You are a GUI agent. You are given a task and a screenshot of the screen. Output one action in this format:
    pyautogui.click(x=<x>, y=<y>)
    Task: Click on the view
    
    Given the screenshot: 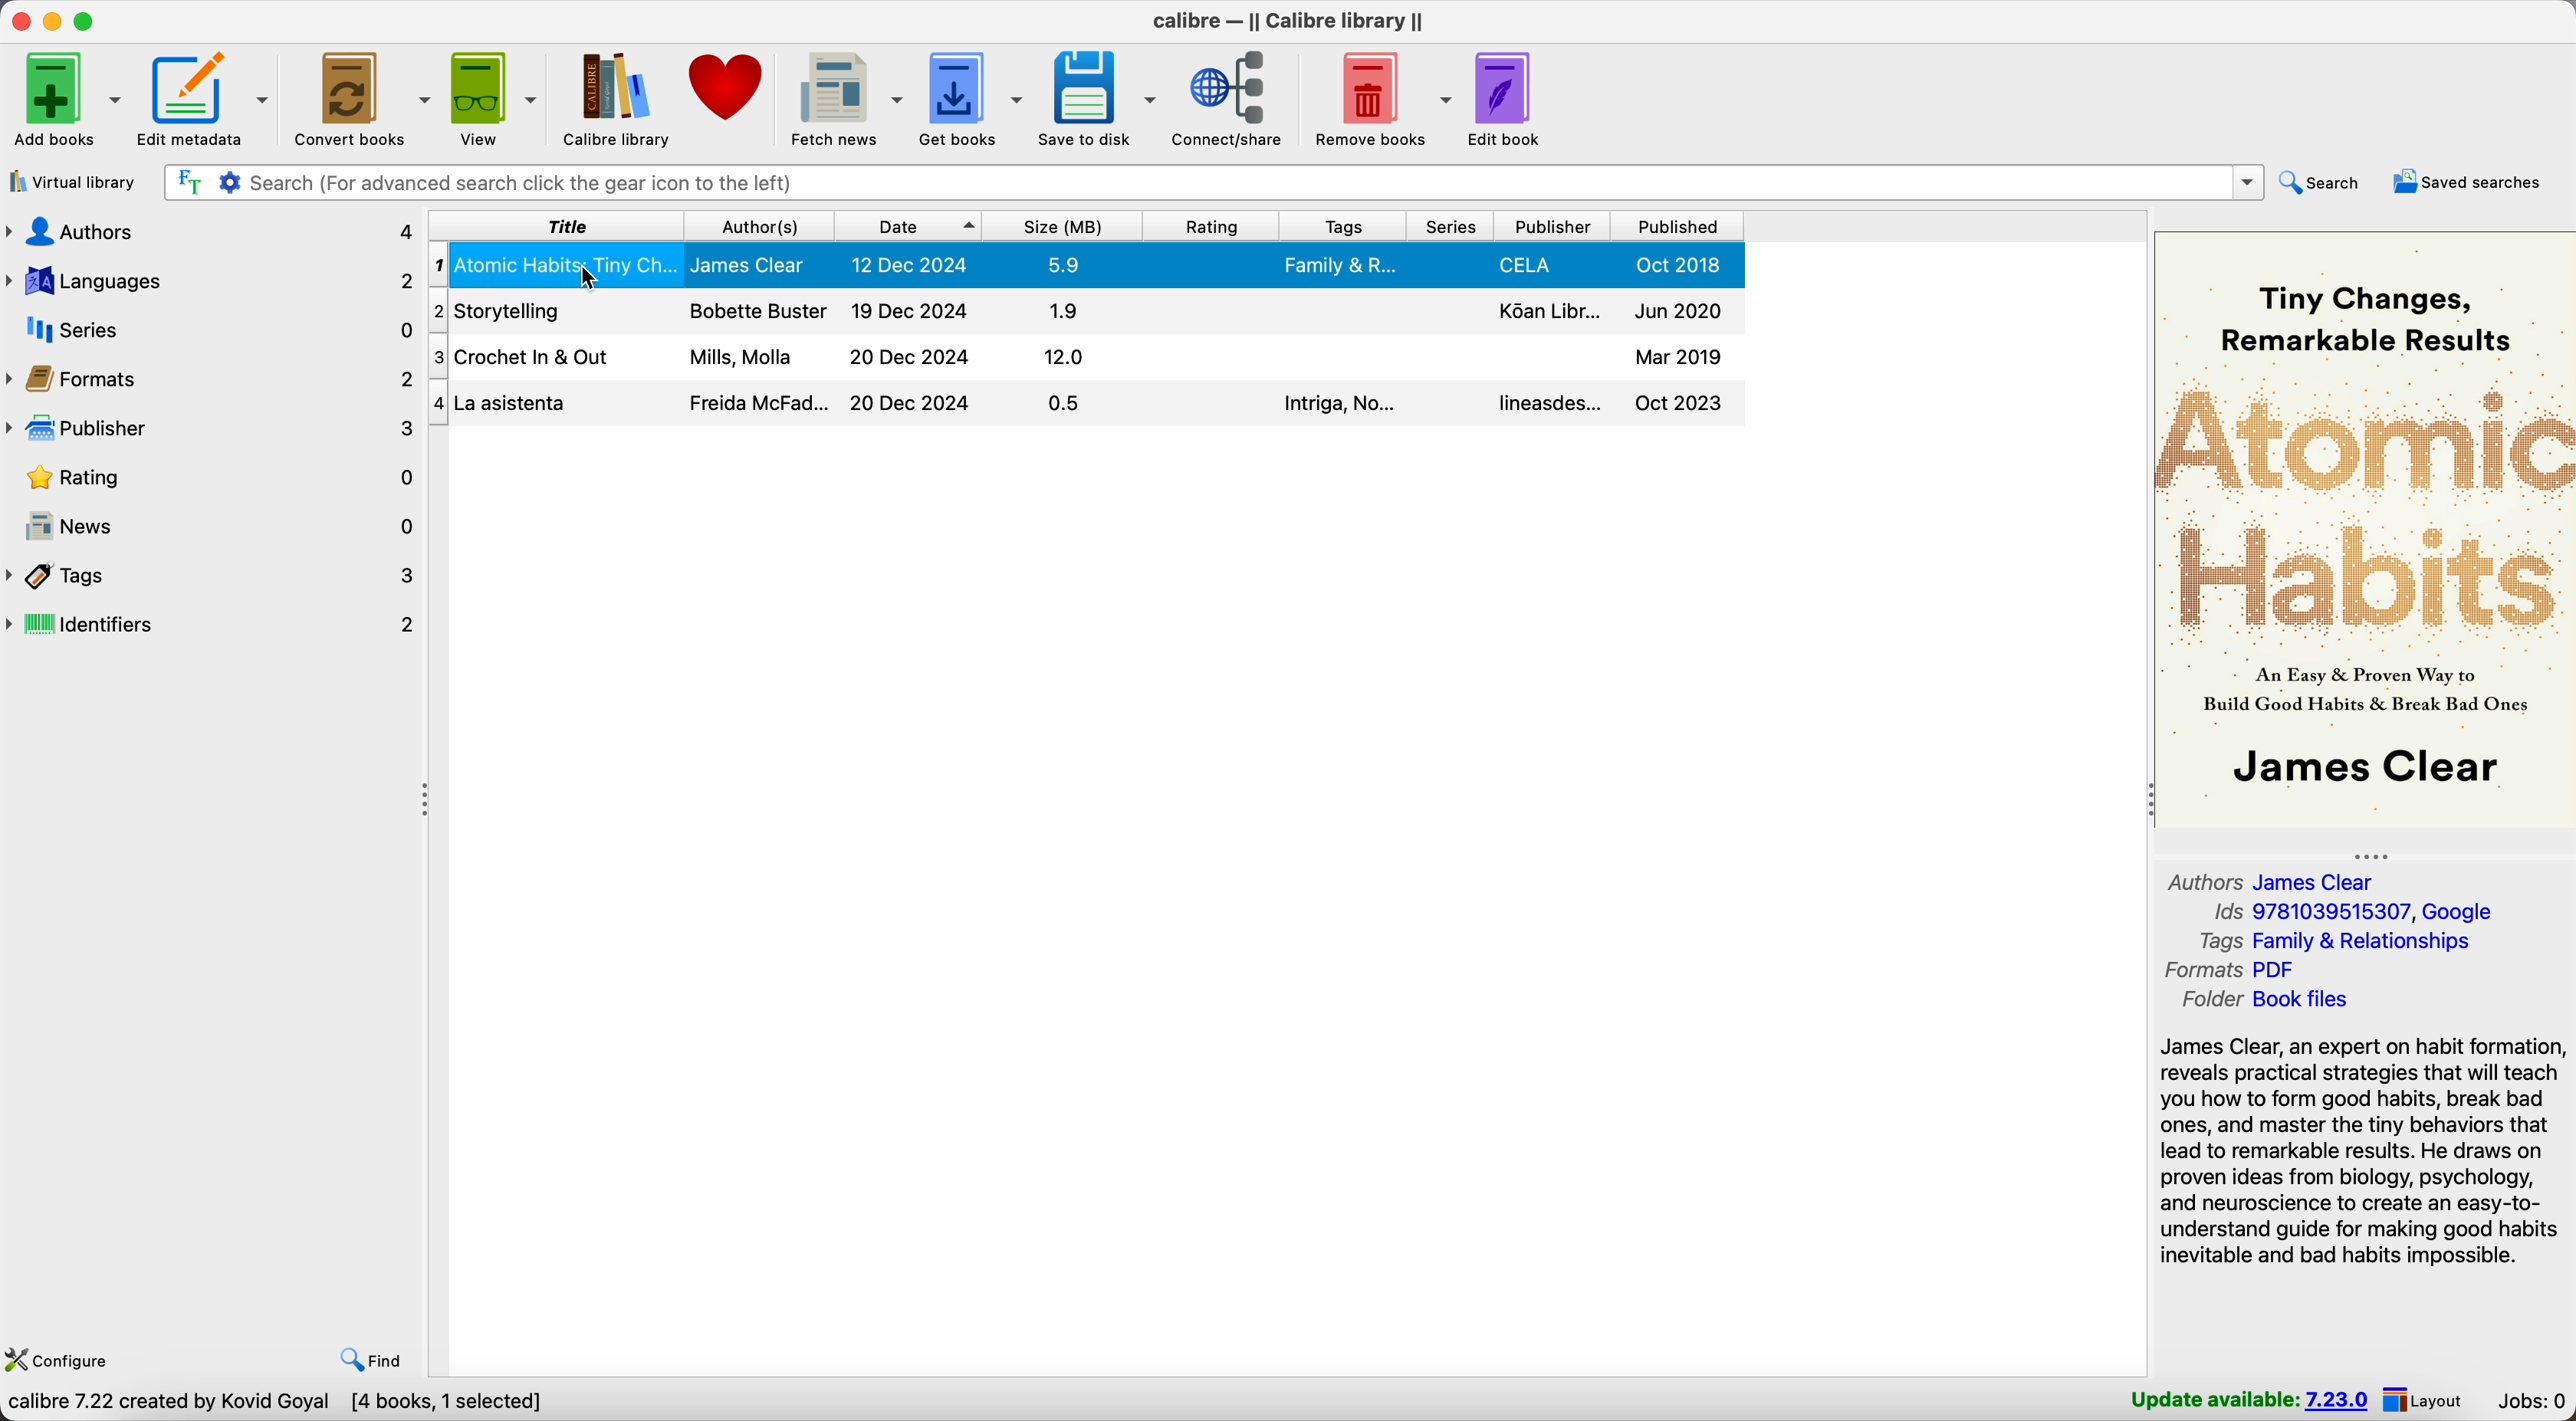 What is the action you would take?
    pyautogui.click(x=497, y=97)
    